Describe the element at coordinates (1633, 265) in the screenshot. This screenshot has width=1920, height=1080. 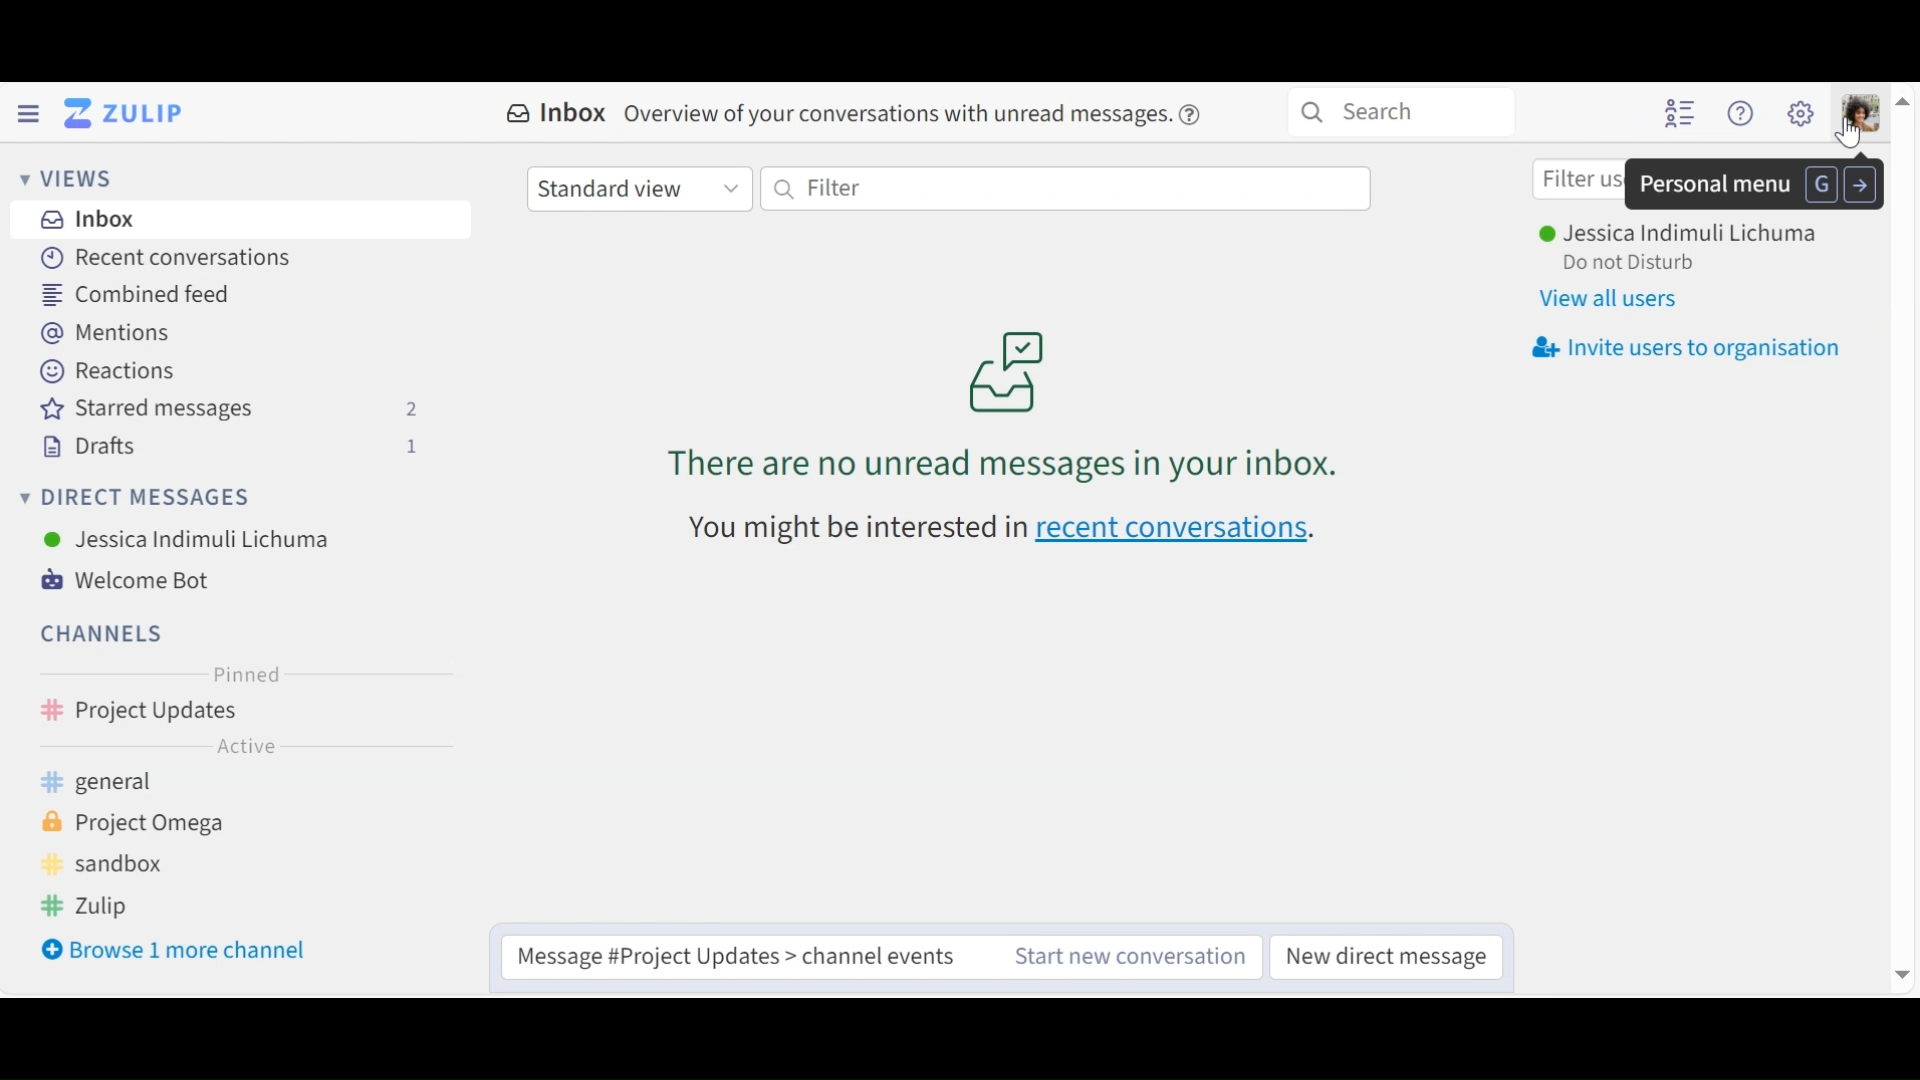
I see `Do not disturb` at that location.